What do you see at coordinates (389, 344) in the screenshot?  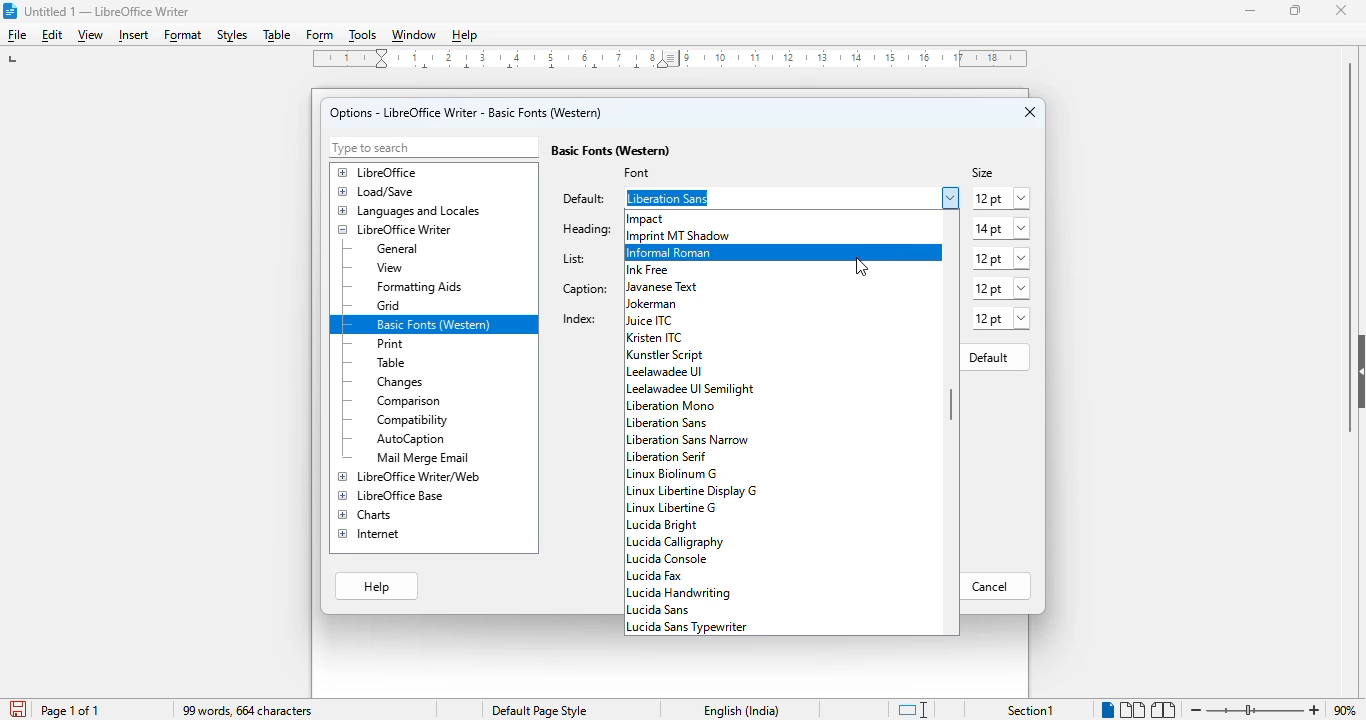 I see `print` at bounding box center [389, 344].